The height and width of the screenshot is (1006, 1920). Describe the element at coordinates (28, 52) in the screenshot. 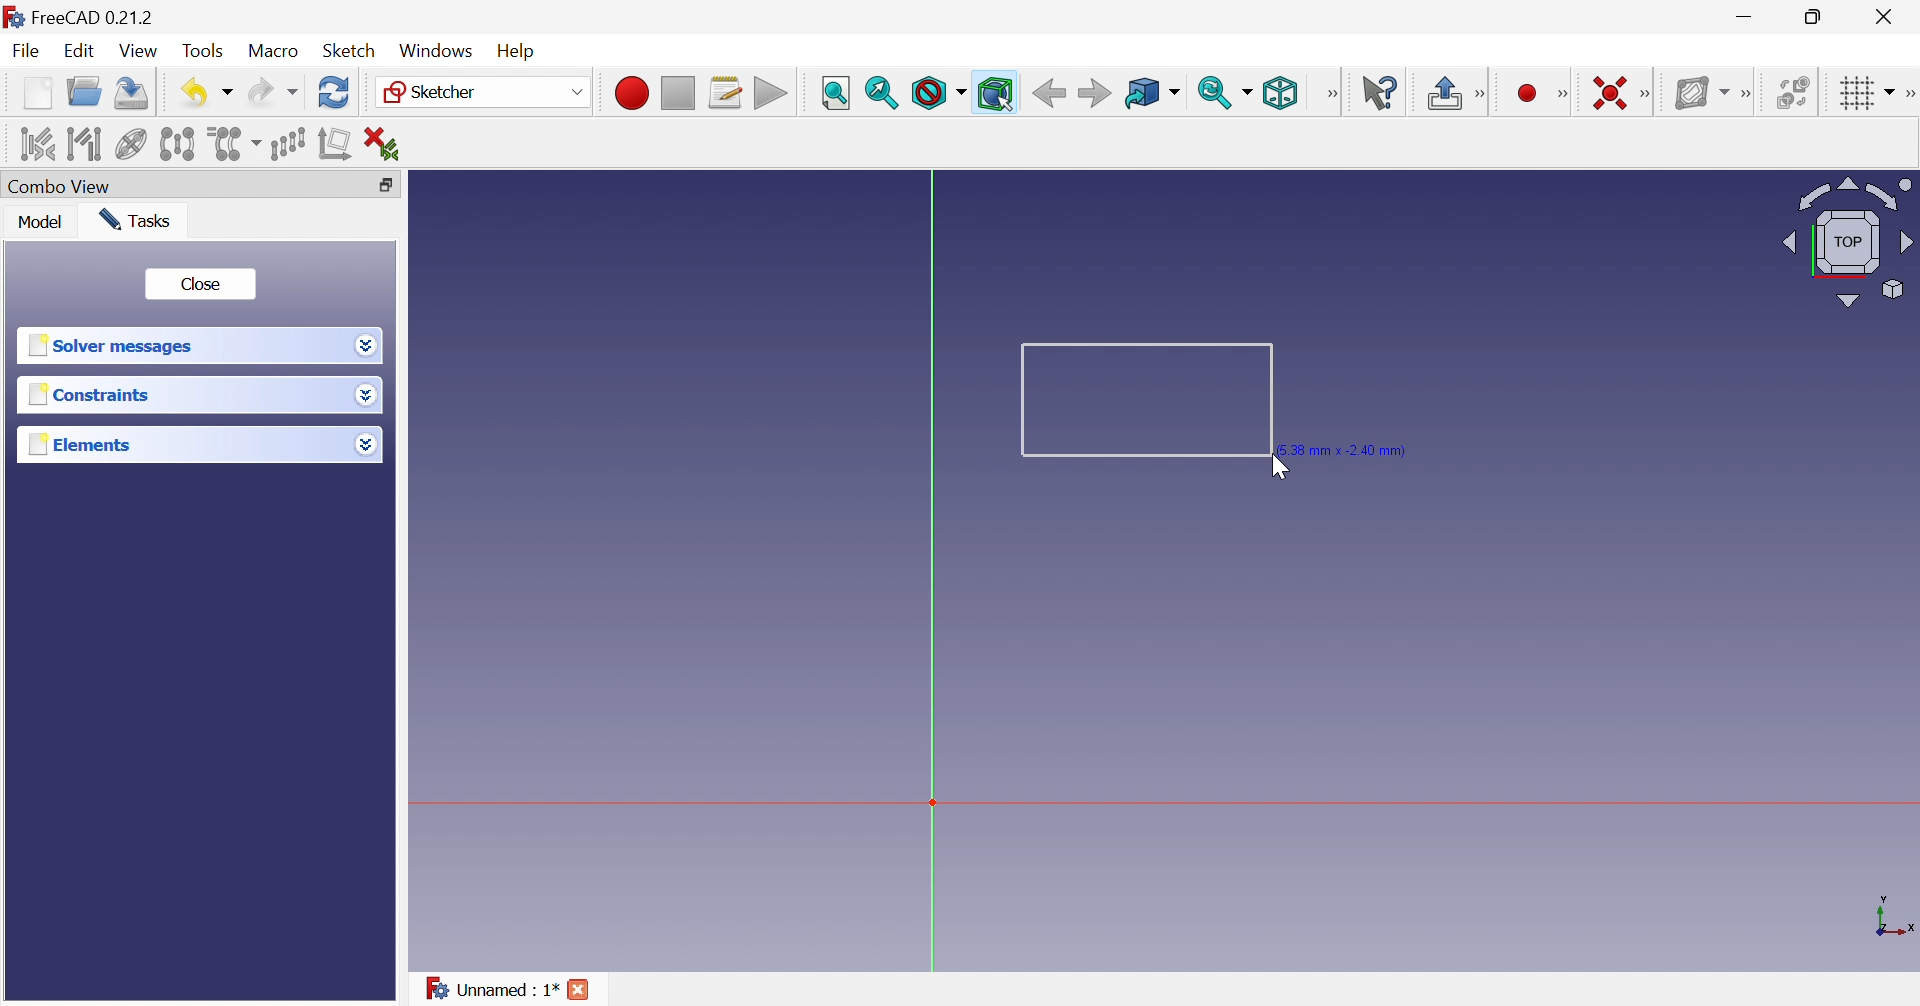

I see `File` at that location.